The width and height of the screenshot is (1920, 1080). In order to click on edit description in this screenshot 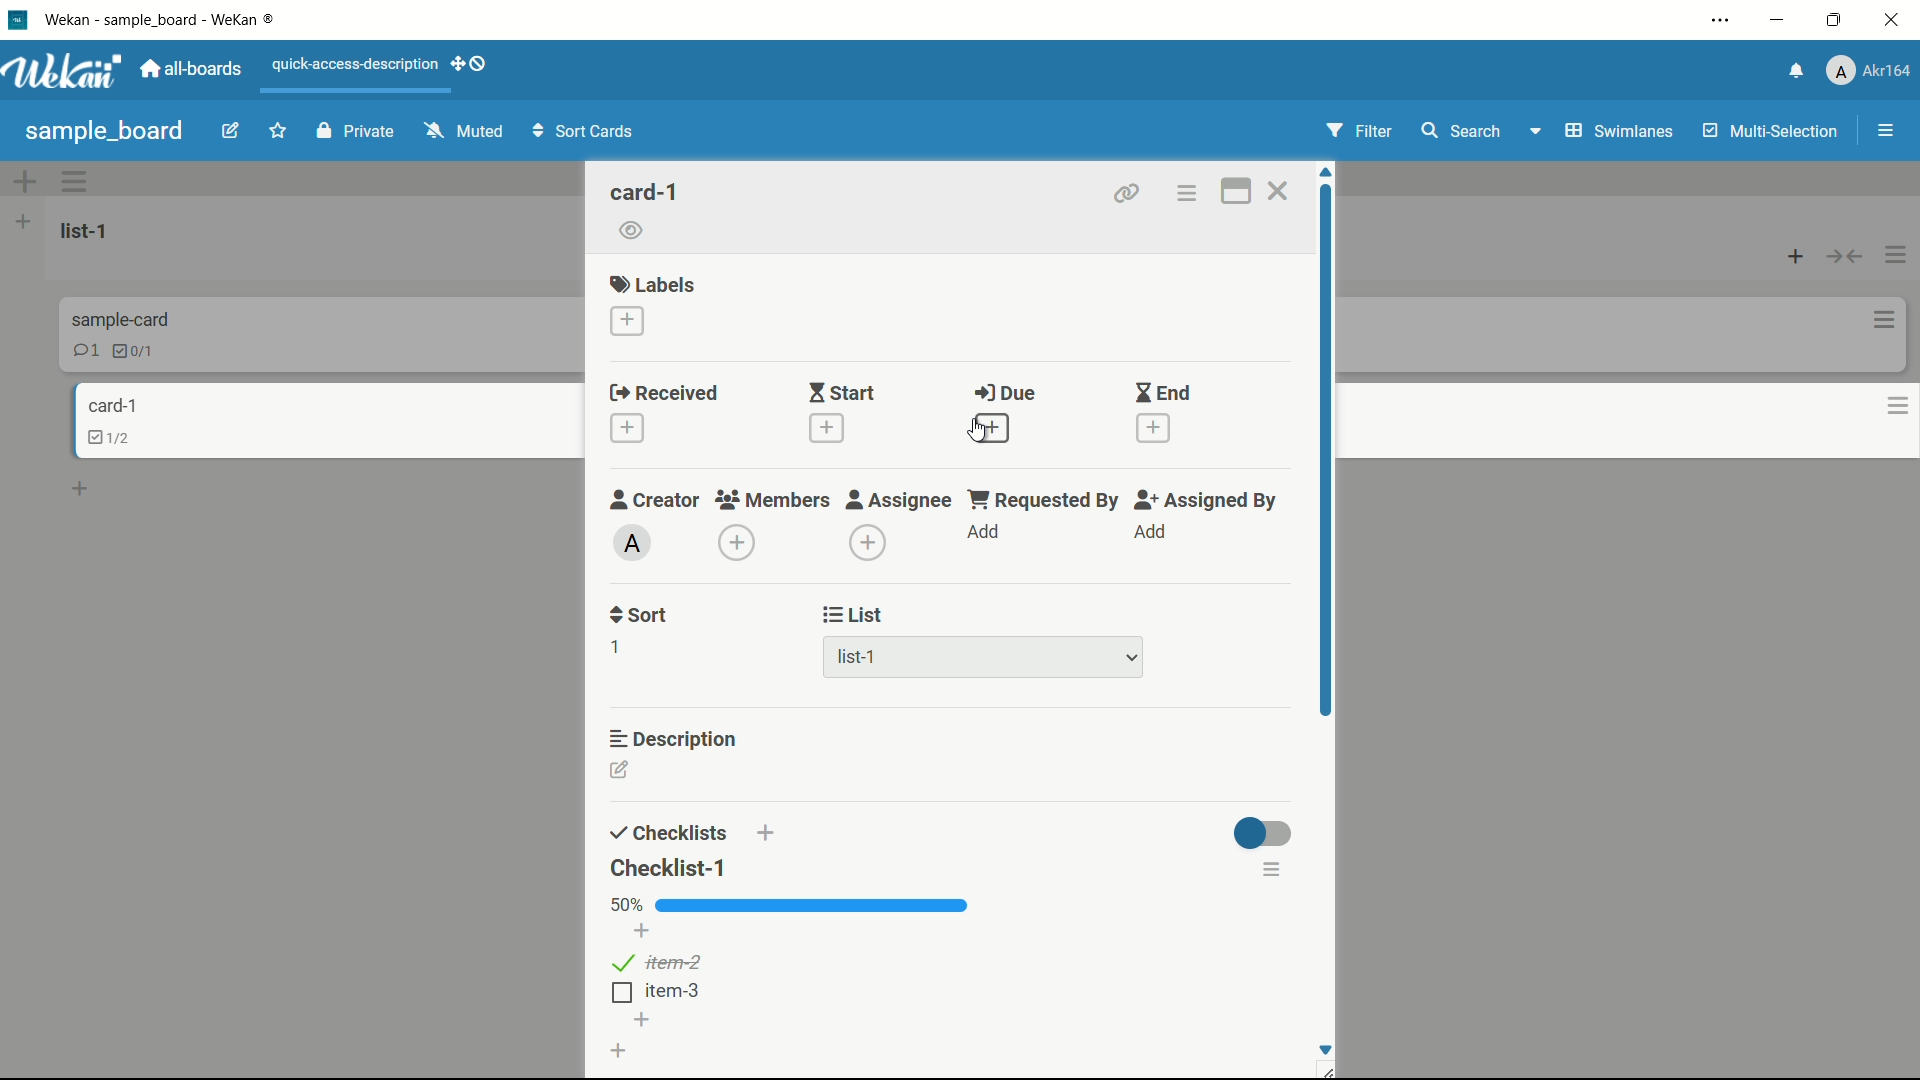, I will do `click(625, 771)`.